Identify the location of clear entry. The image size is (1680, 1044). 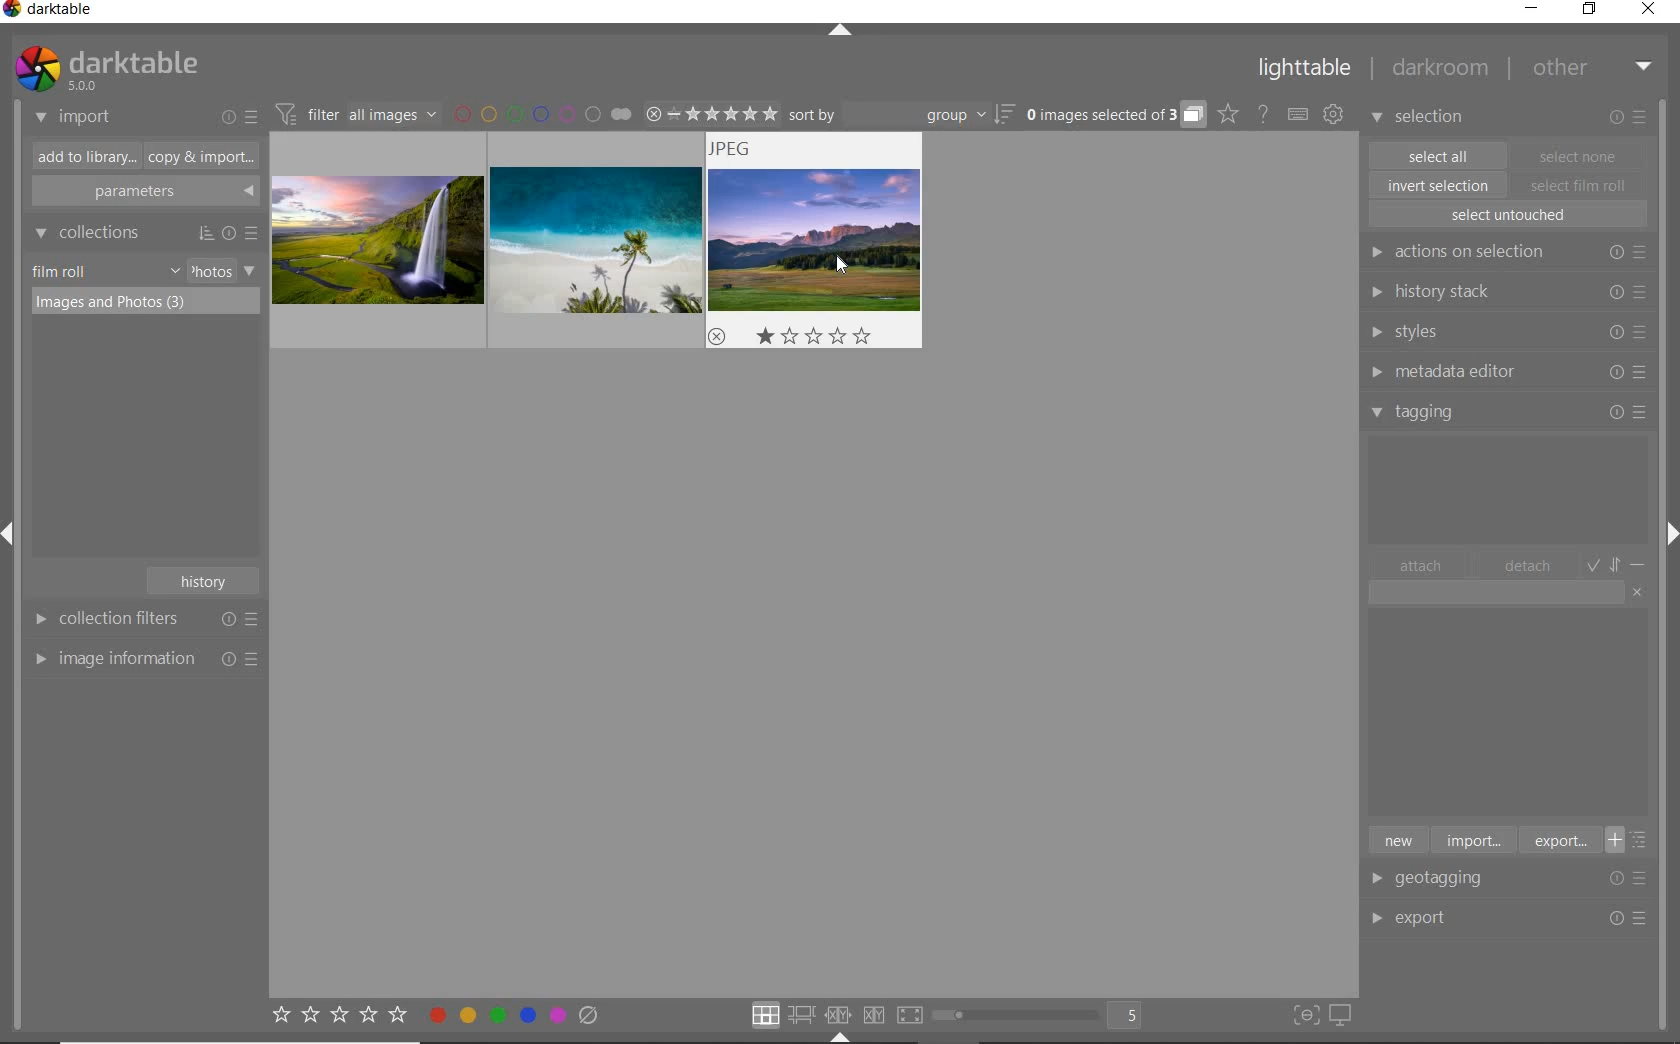
(1638, 591).